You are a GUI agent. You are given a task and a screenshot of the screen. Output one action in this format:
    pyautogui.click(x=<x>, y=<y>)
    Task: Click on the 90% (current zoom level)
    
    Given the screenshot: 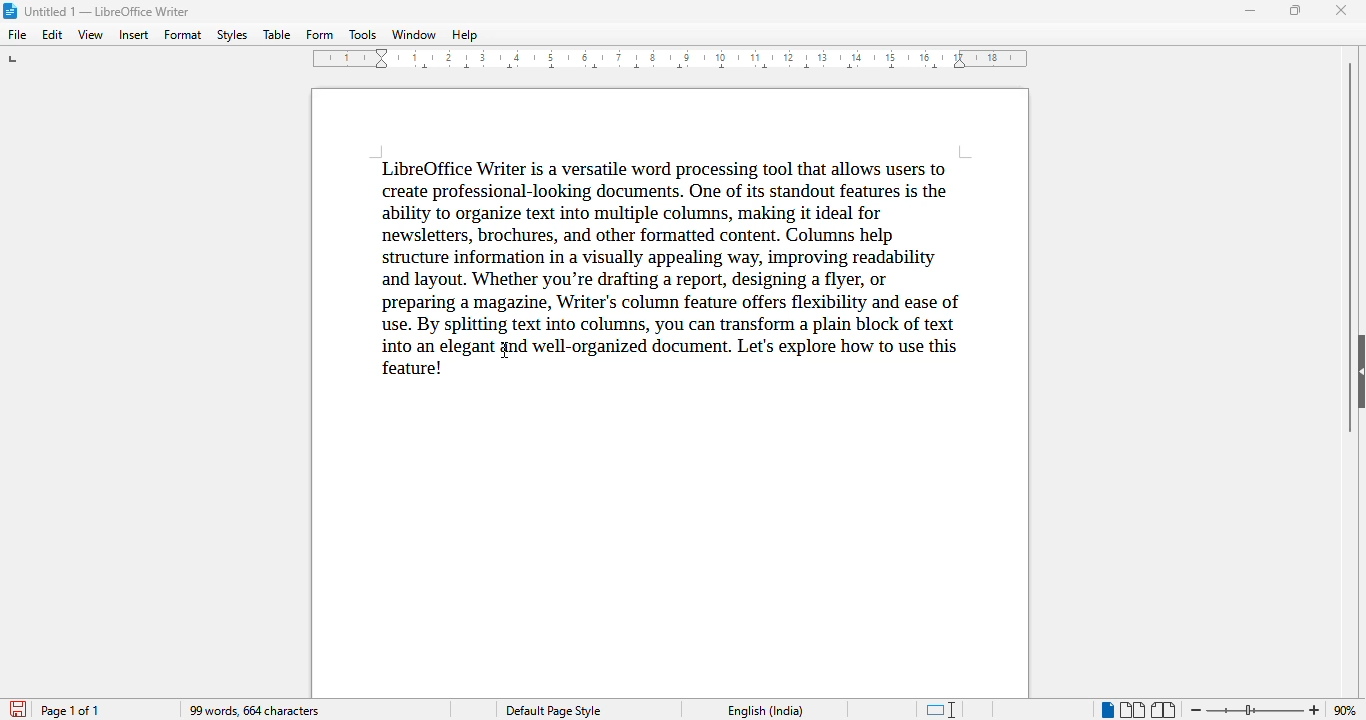 What is the action you would take?
    pyautogui.click(x=1349, y=708)
    